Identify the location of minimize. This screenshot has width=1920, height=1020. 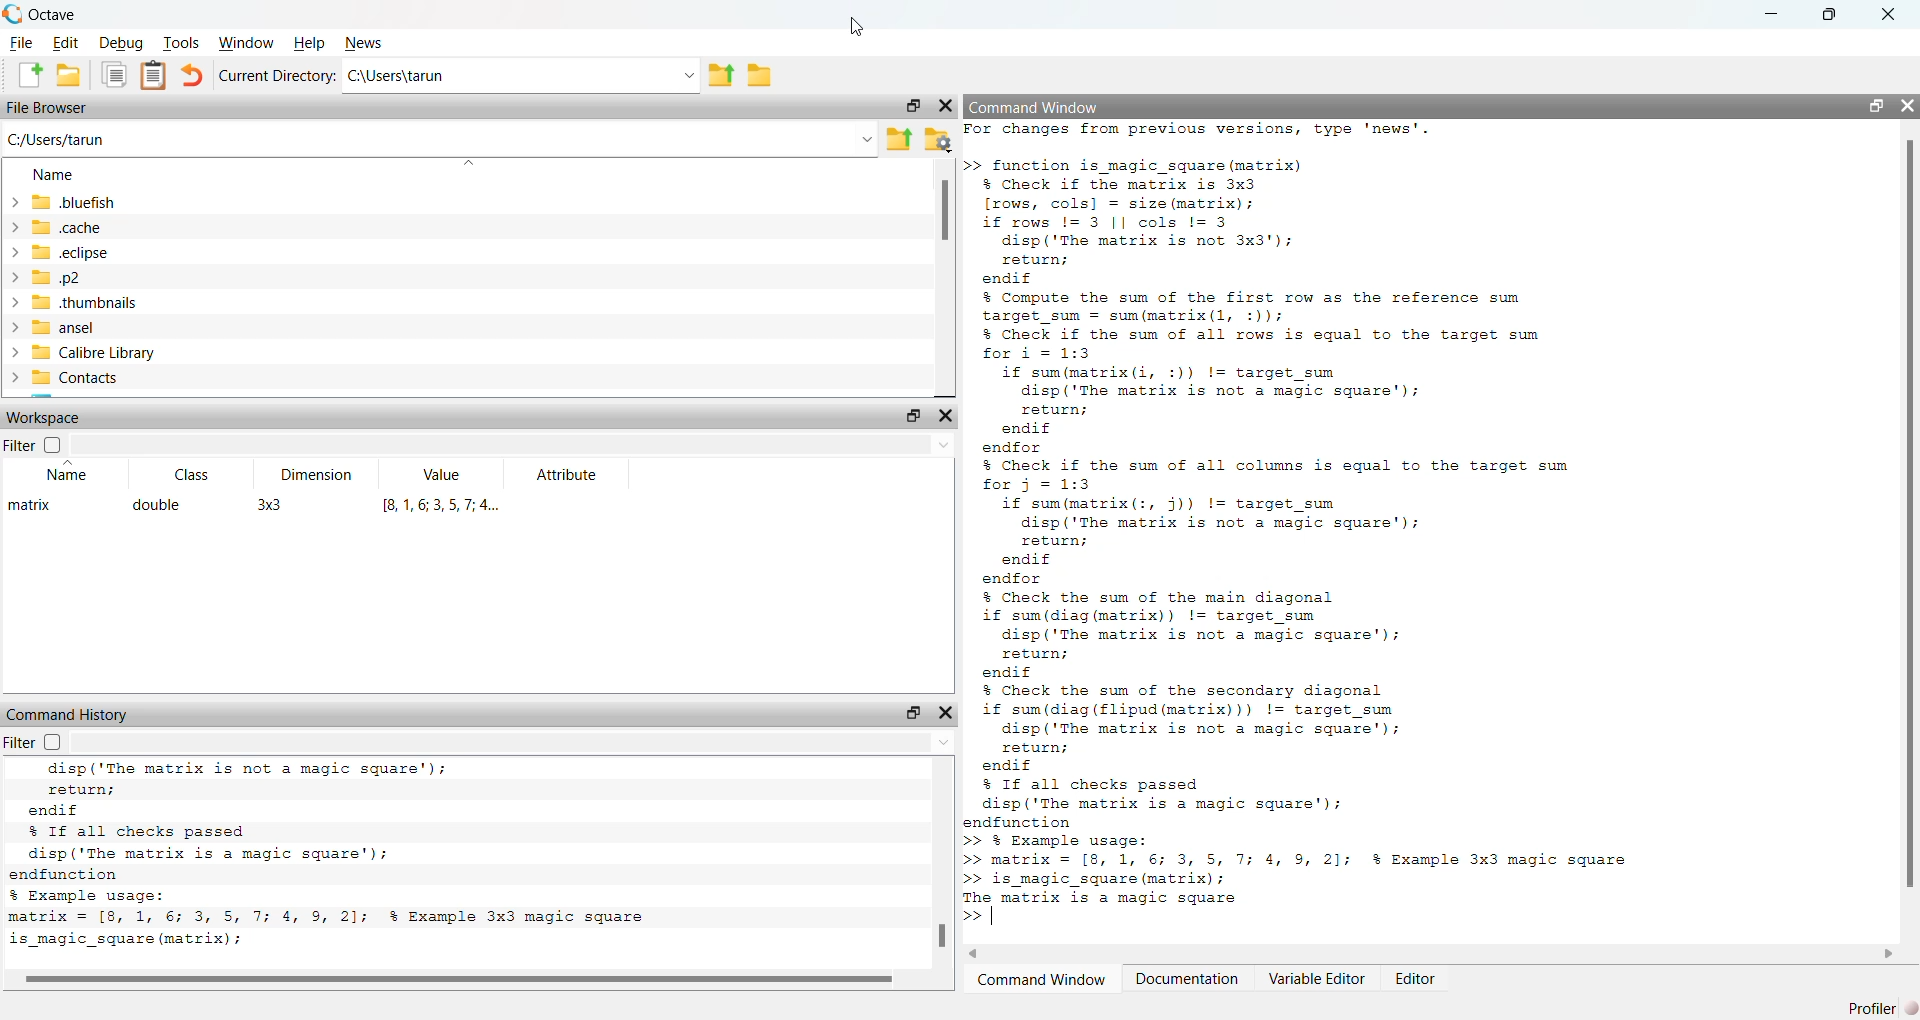
(1773, 13).